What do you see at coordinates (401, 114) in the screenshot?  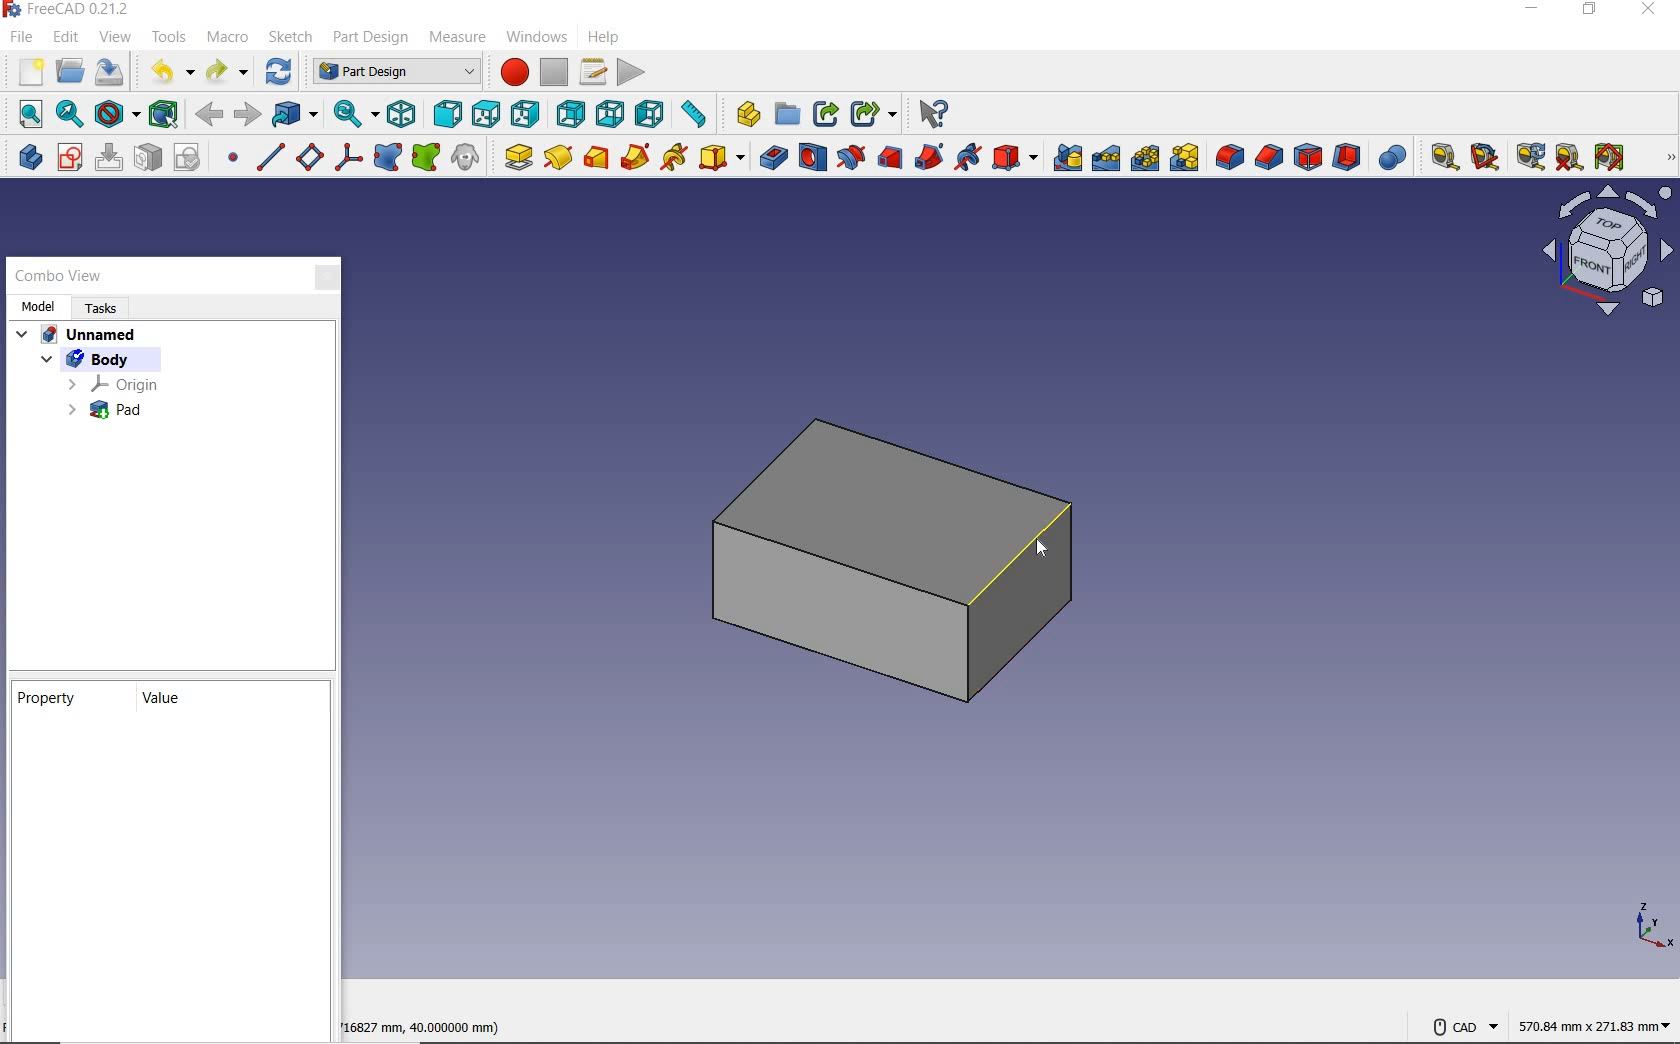 I see `isometric` at bounding box center [401, 114].